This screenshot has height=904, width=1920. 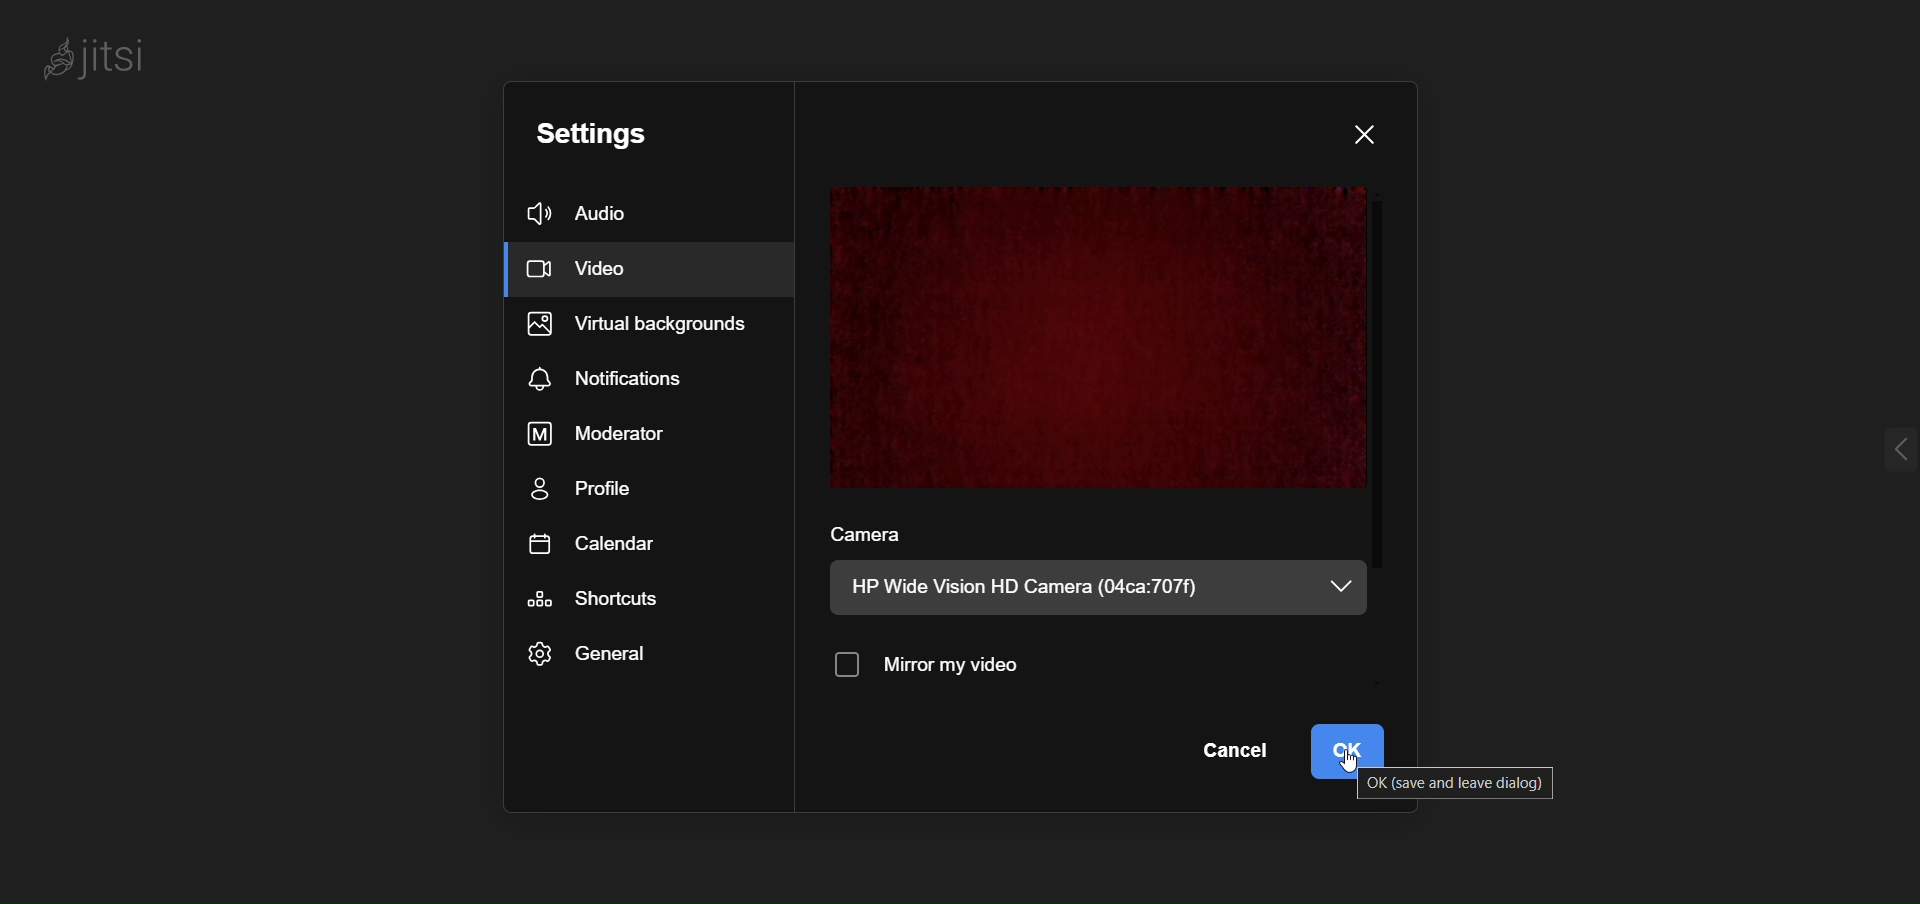 What do you see at coordinates (1342, 585) in the screenshot?
I see `dropdown` at bounding box center [1342, 585].